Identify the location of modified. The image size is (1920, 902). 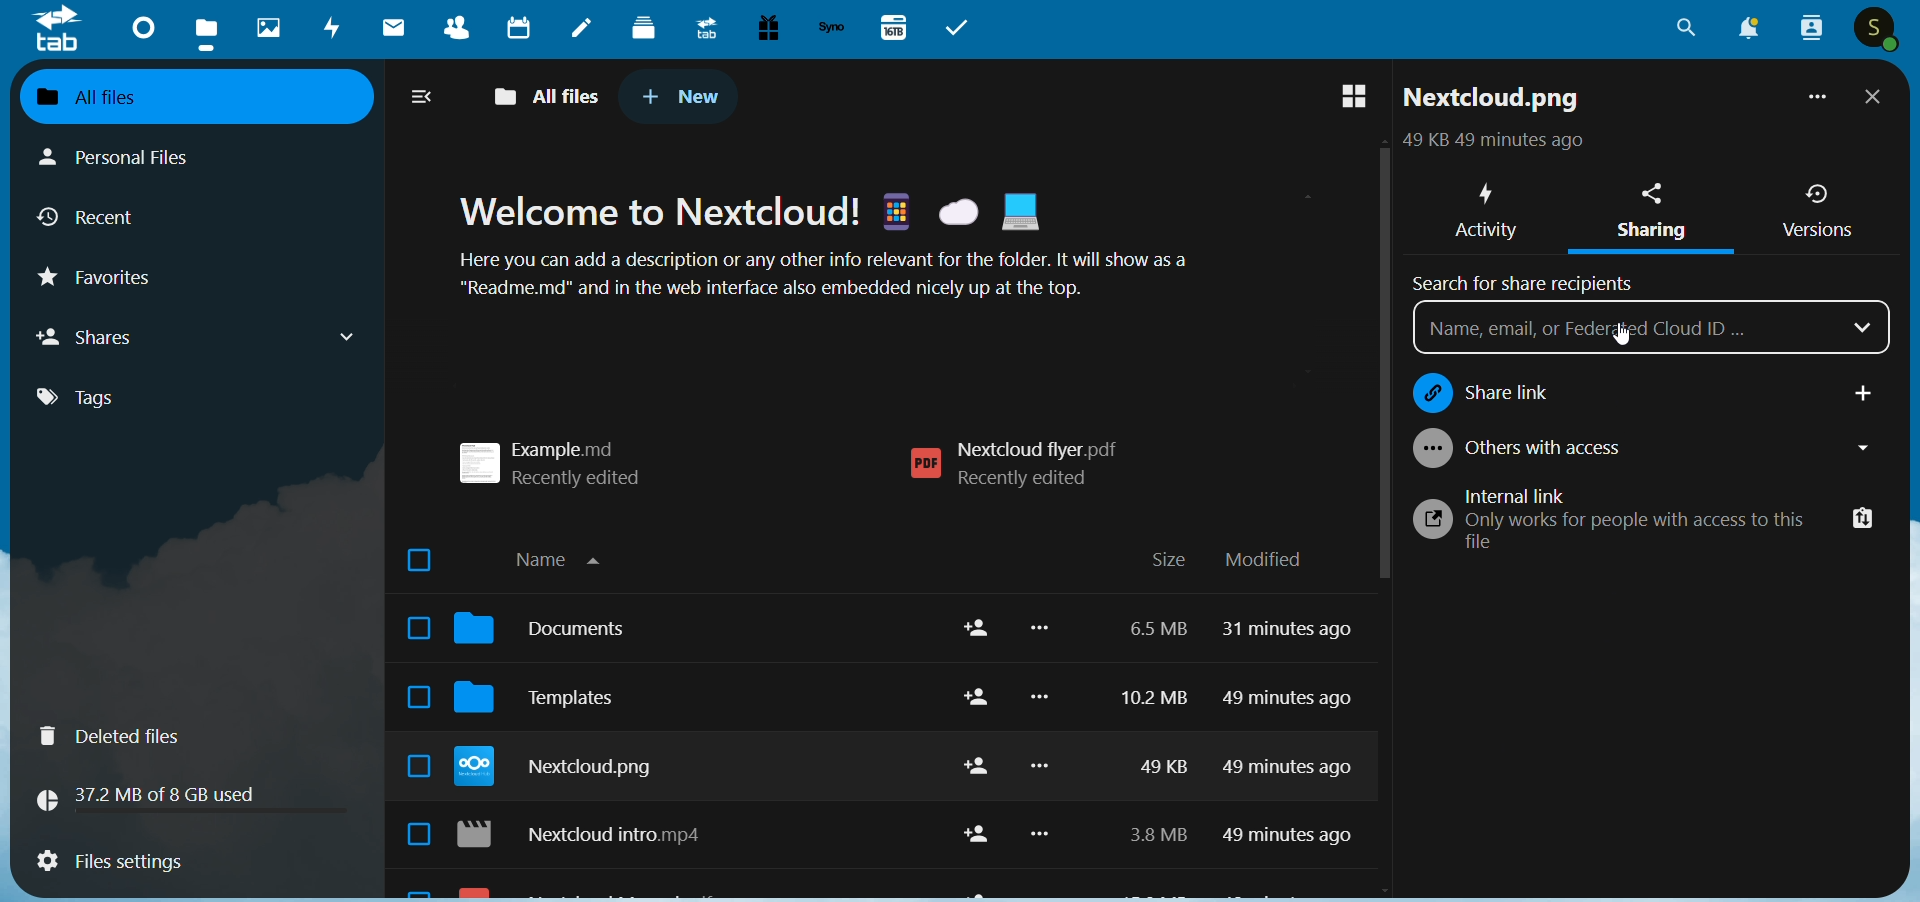
(1264, 560).